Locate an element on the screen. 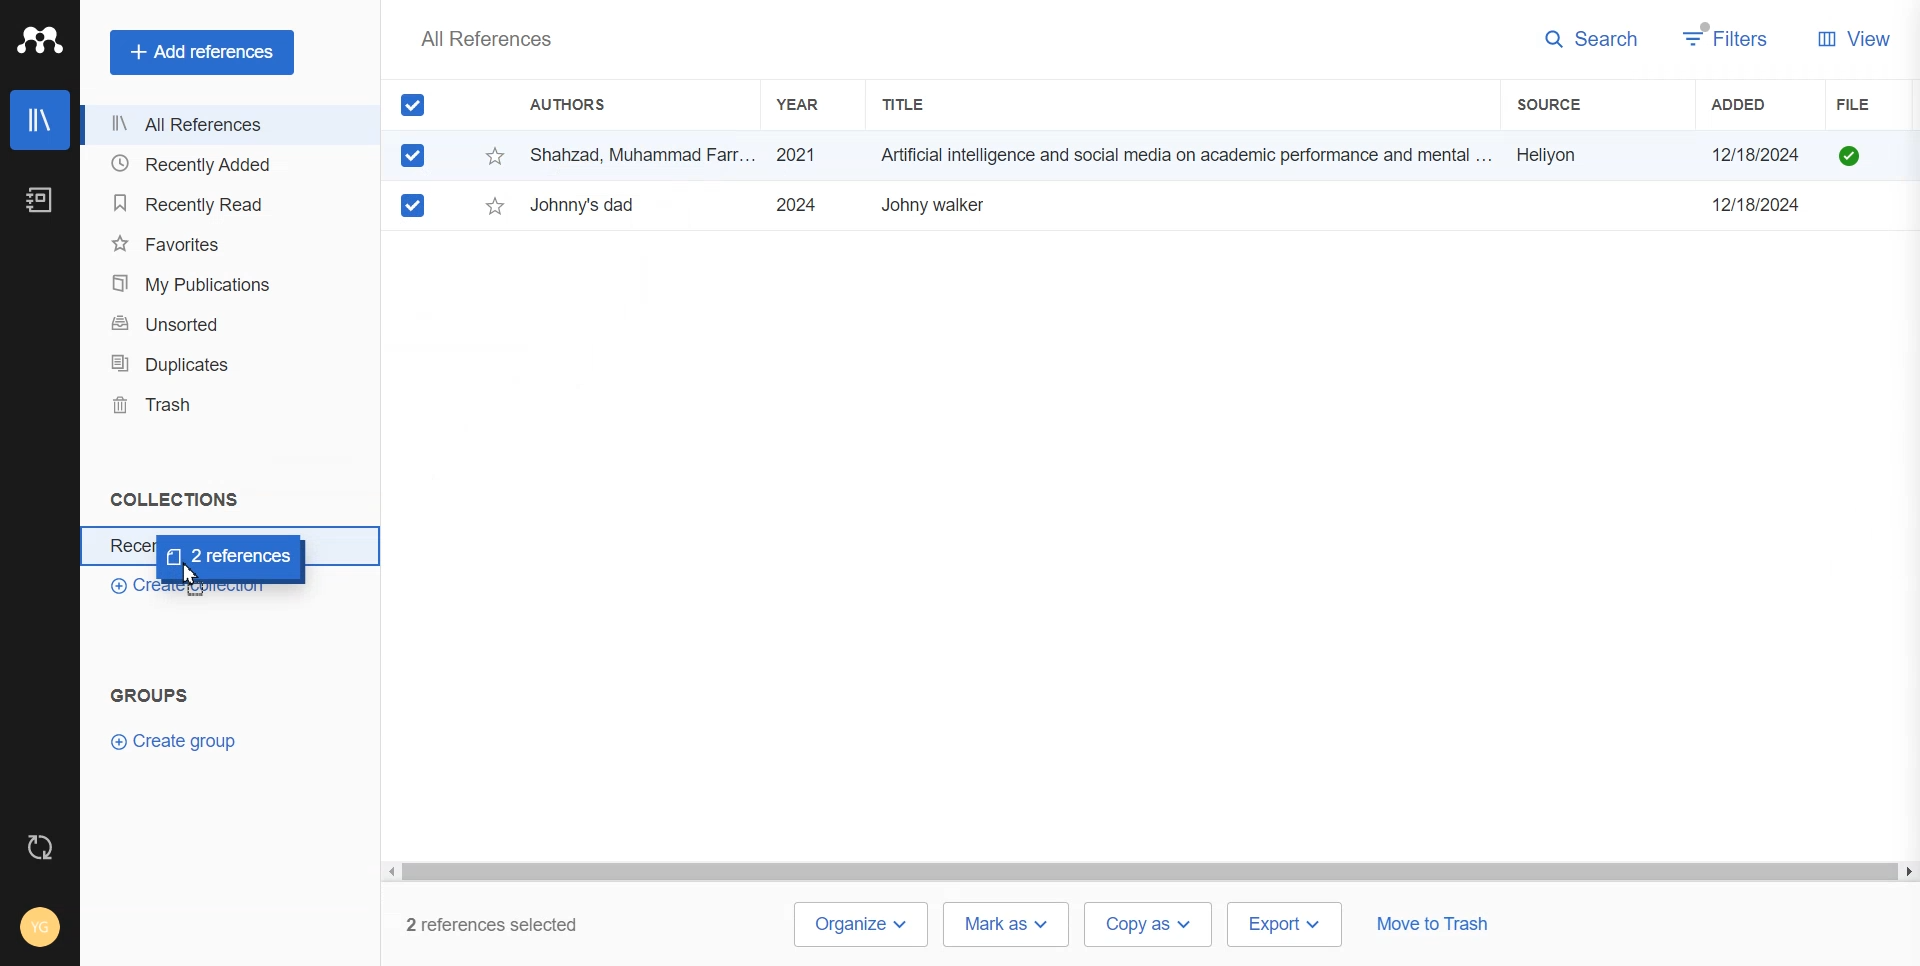 Image resolution: width=1920 pixels, height=966 pixels. Text is located at coordinates (485, 38).